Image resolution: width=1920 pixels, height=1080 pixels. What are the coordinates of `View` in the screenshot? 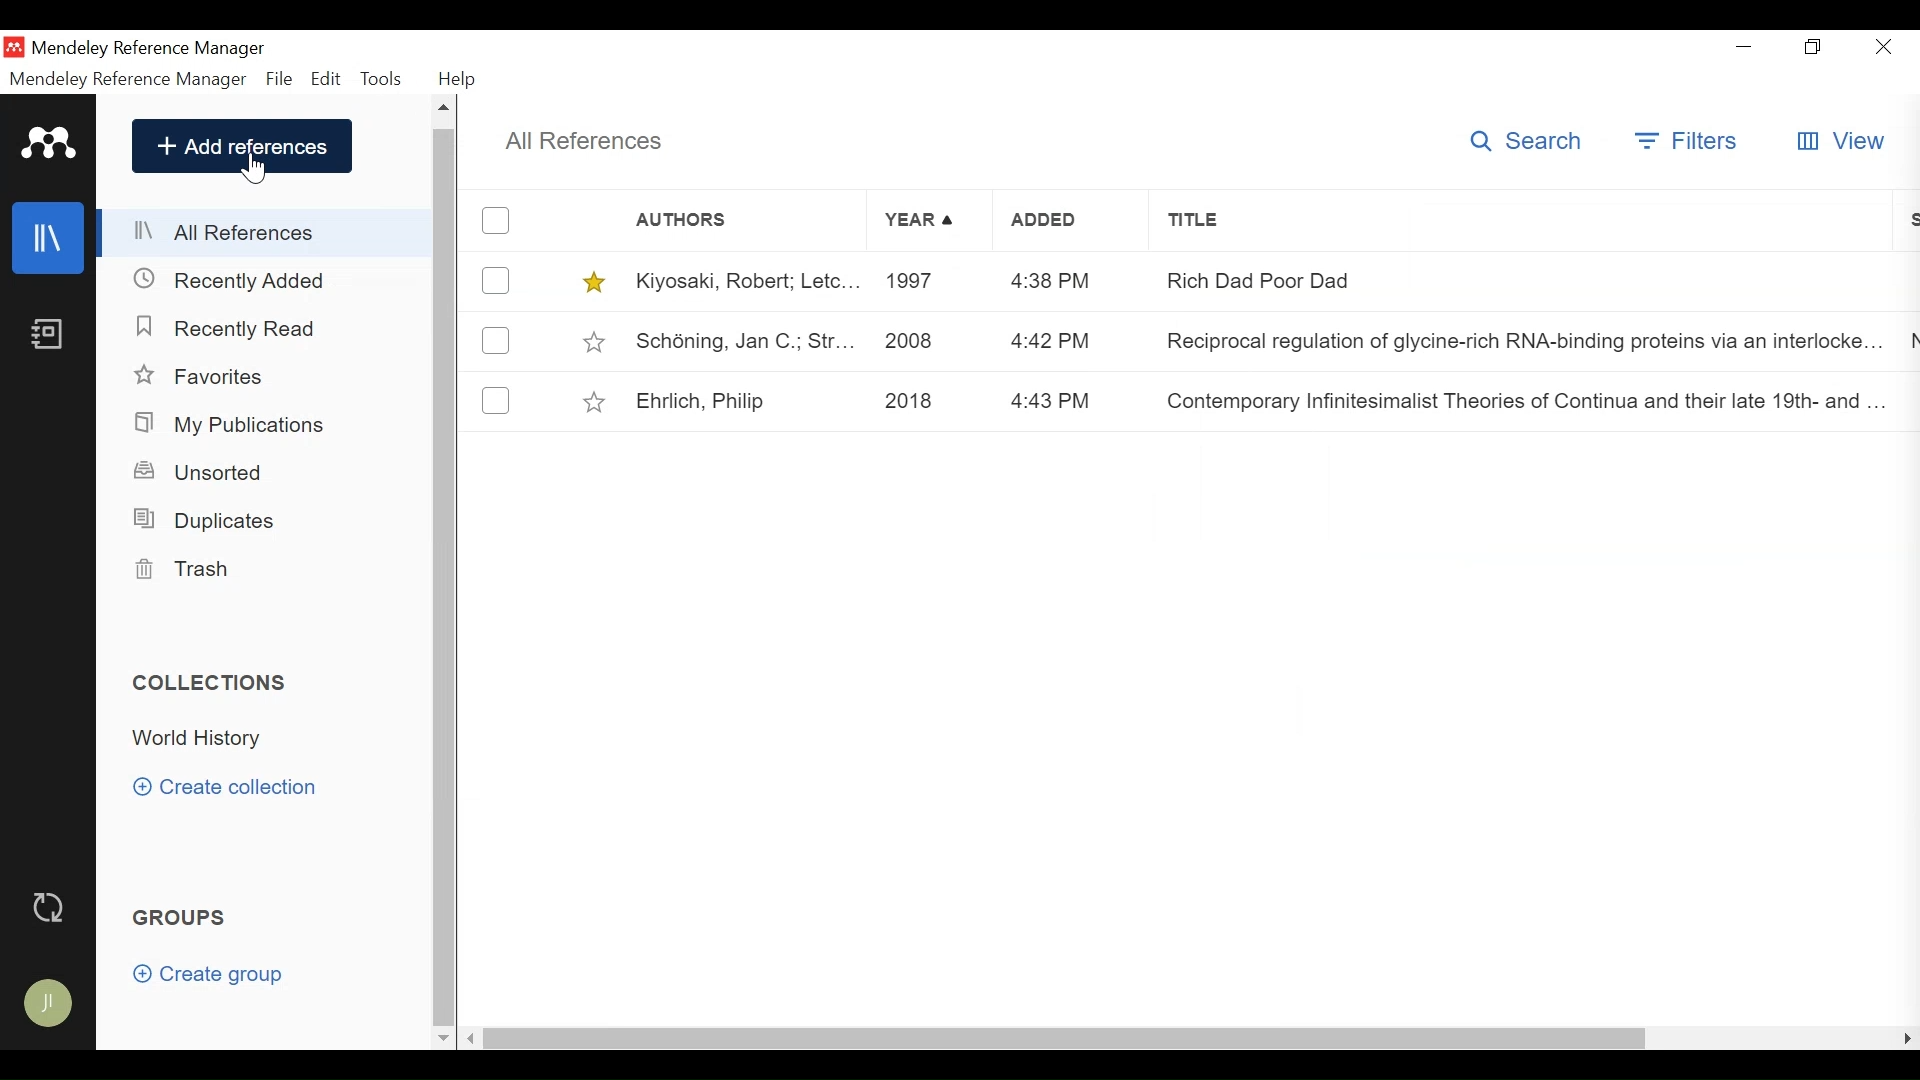 It's located at (1843, 142).